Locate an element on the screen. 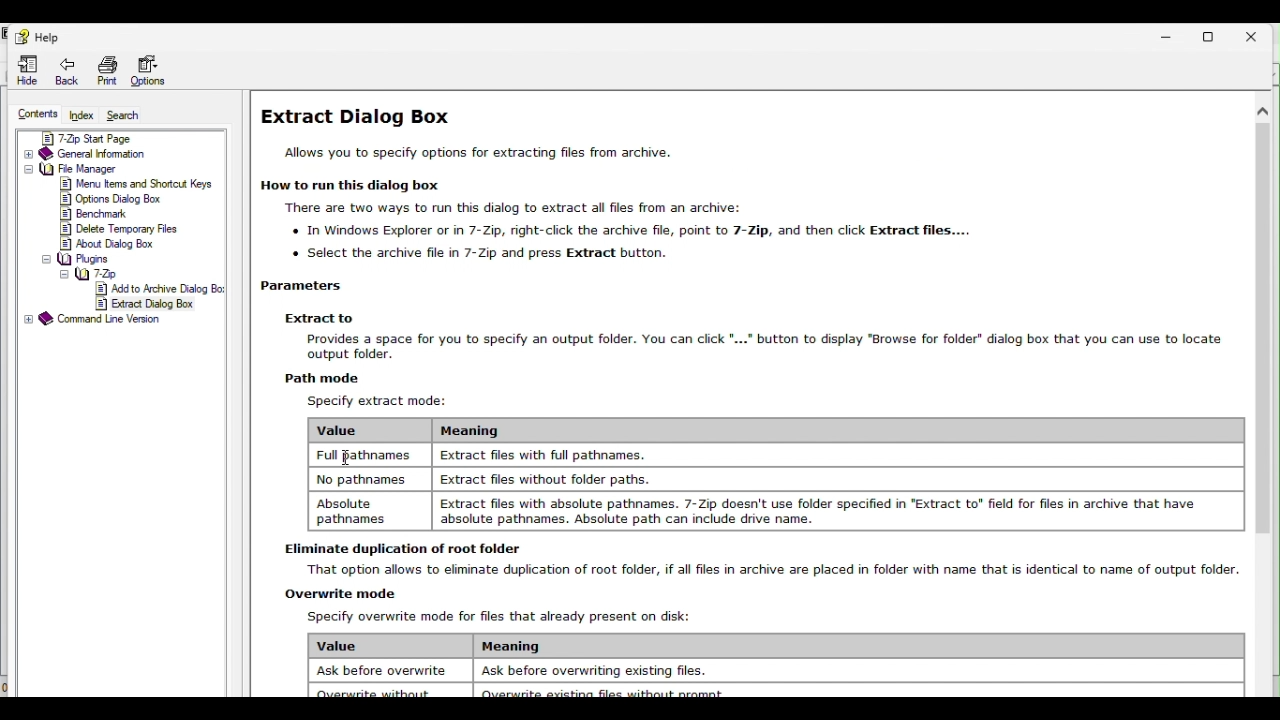  meaning is located at coordinates (518, 648).